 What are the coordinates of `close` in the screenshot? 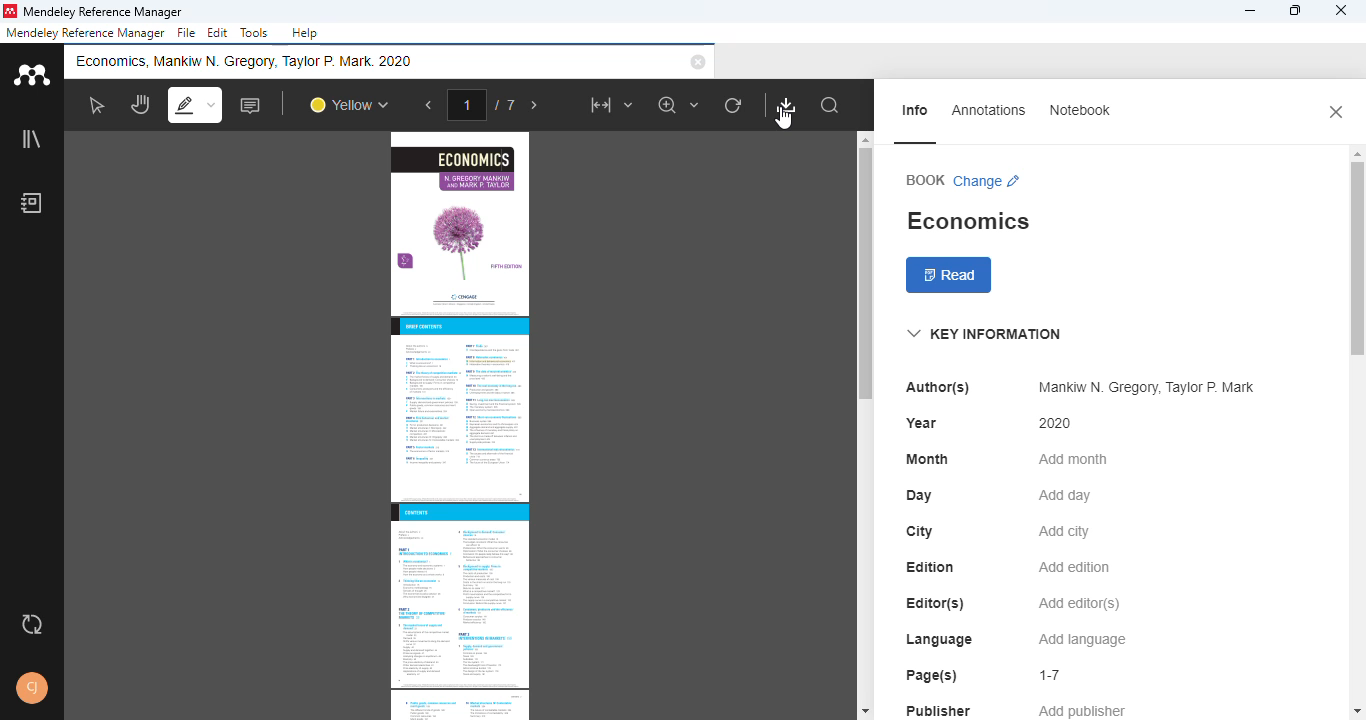 It's located at (1336, 111).